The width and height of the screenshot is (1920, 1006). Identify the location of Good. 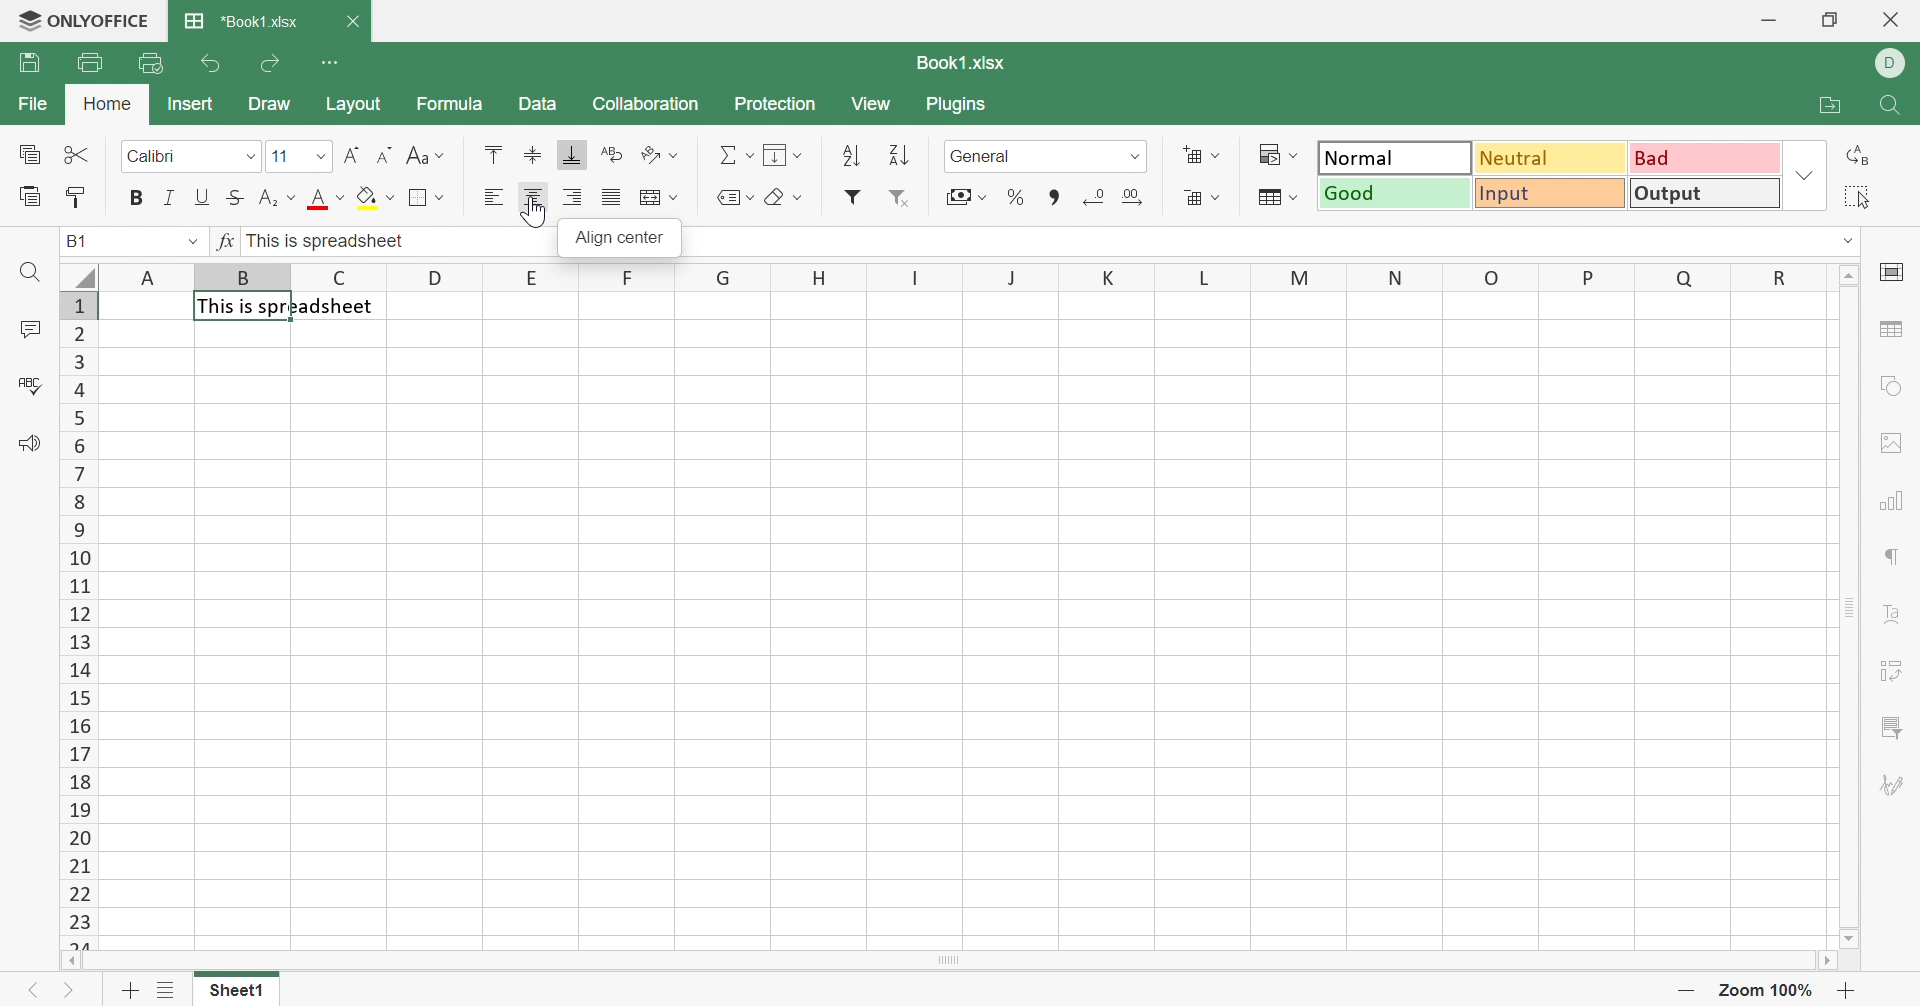
(1397, 193).